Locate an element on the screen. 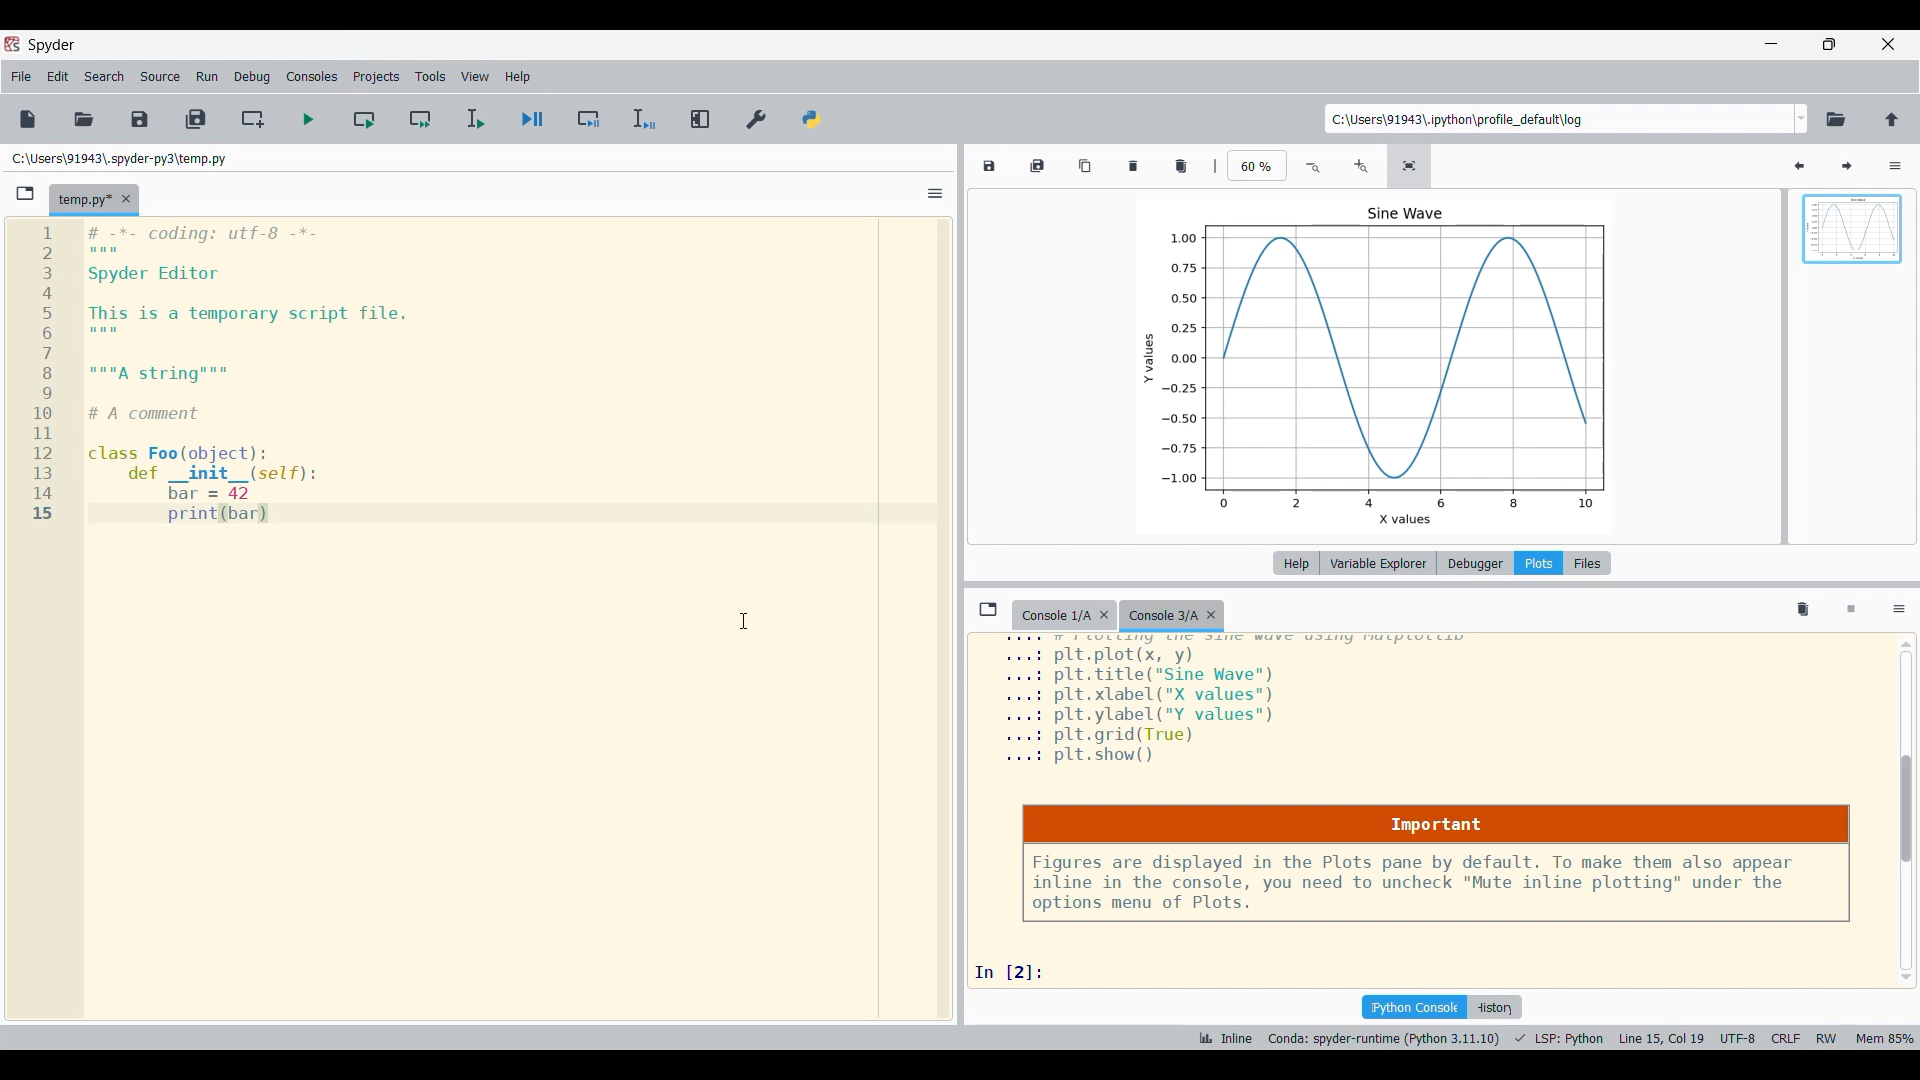 Image resolution: width=1920 pixels, height=1080 pixels. Run menu is located at coordinates (207, 75).